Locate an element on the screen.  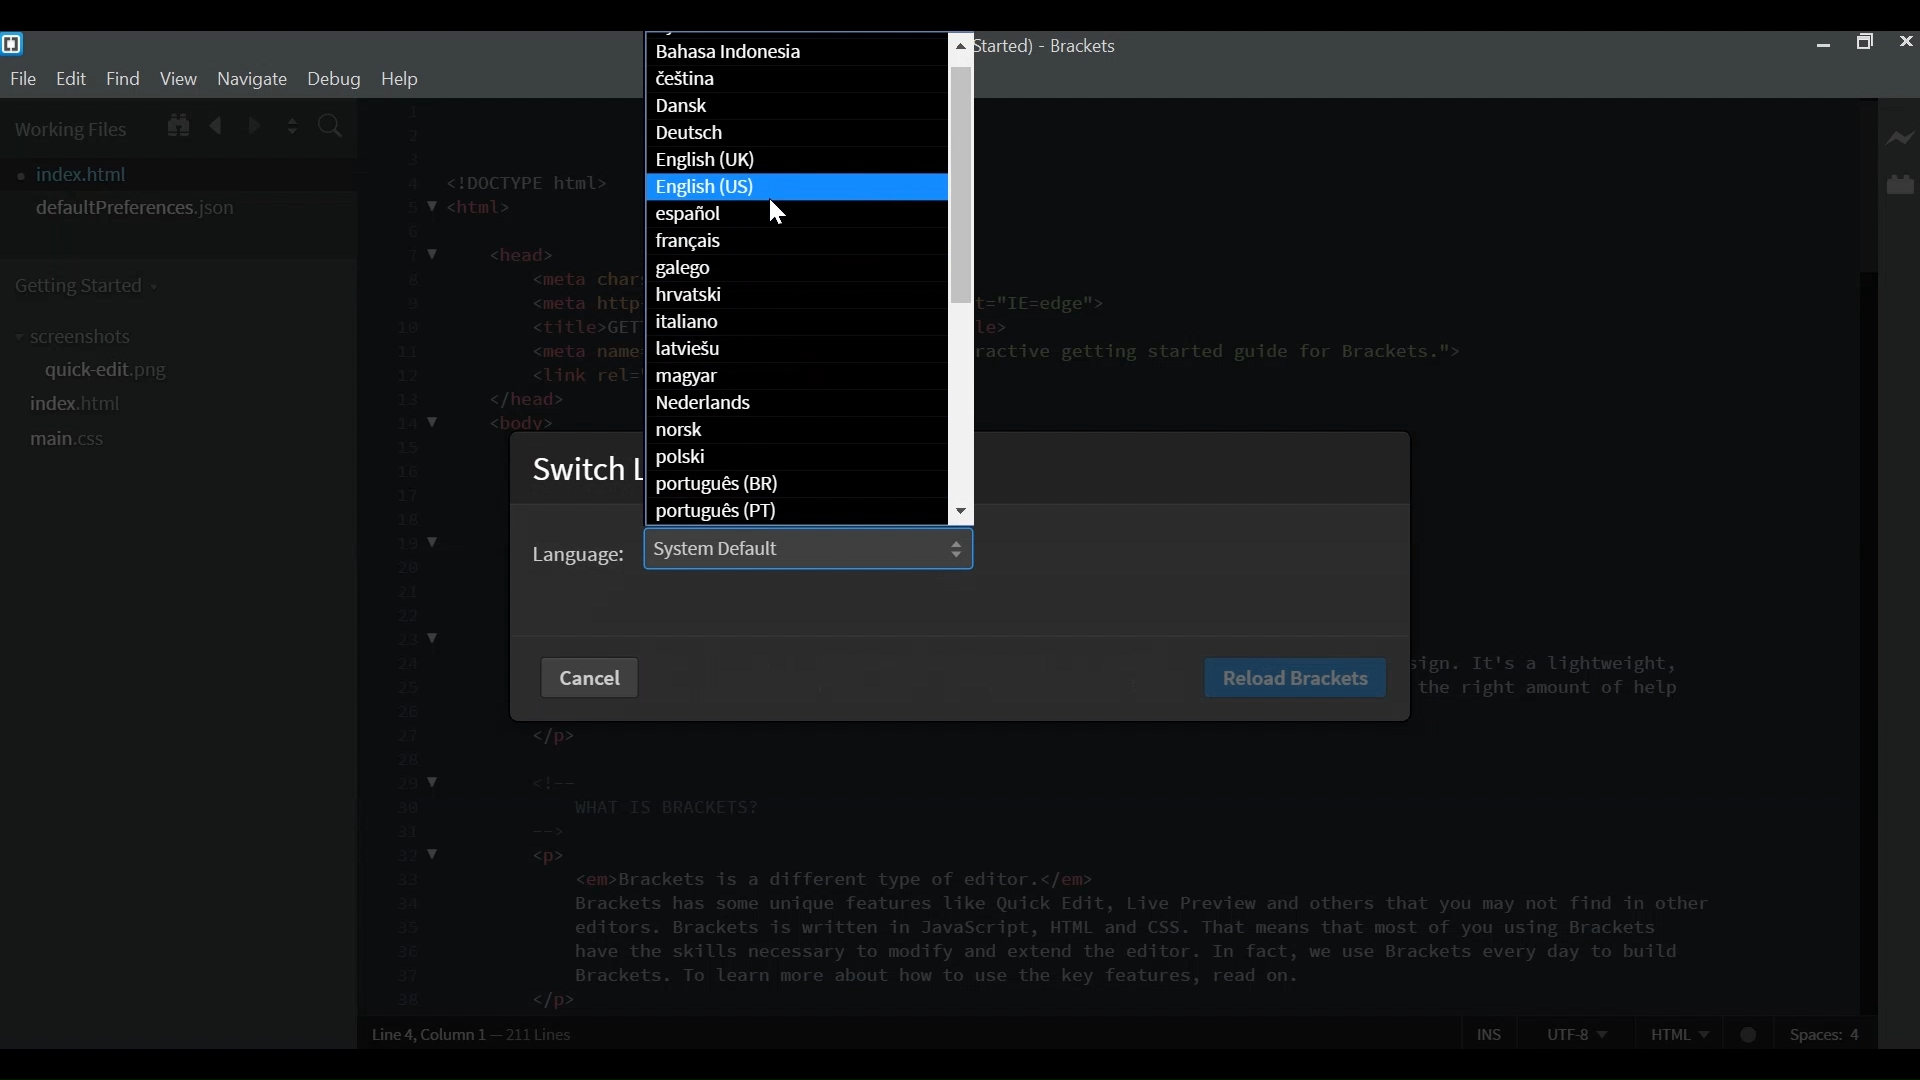
Manage Extensions is located at coordinates (1900, 184).